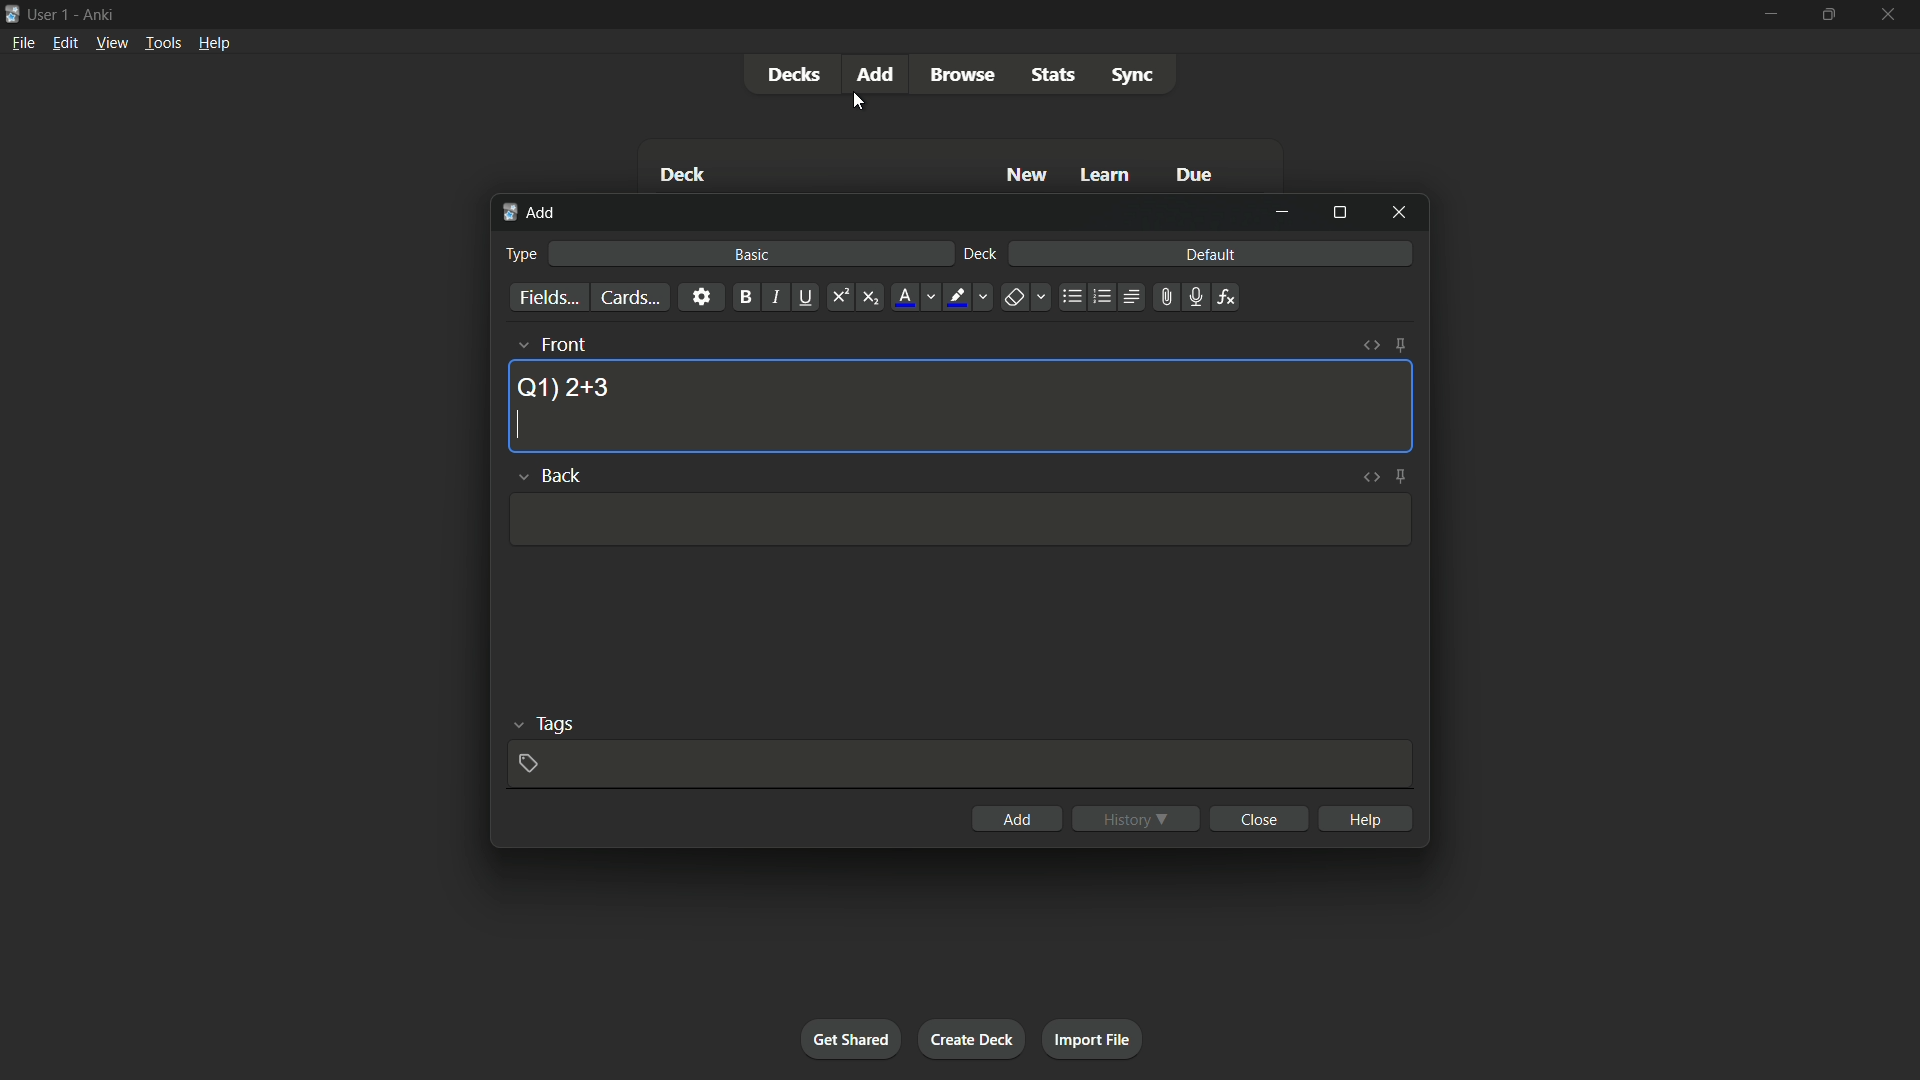  What do you see at coordinates (1226, 297) in the screenshot?
I see `equations` at bounding box center [1226, 297].